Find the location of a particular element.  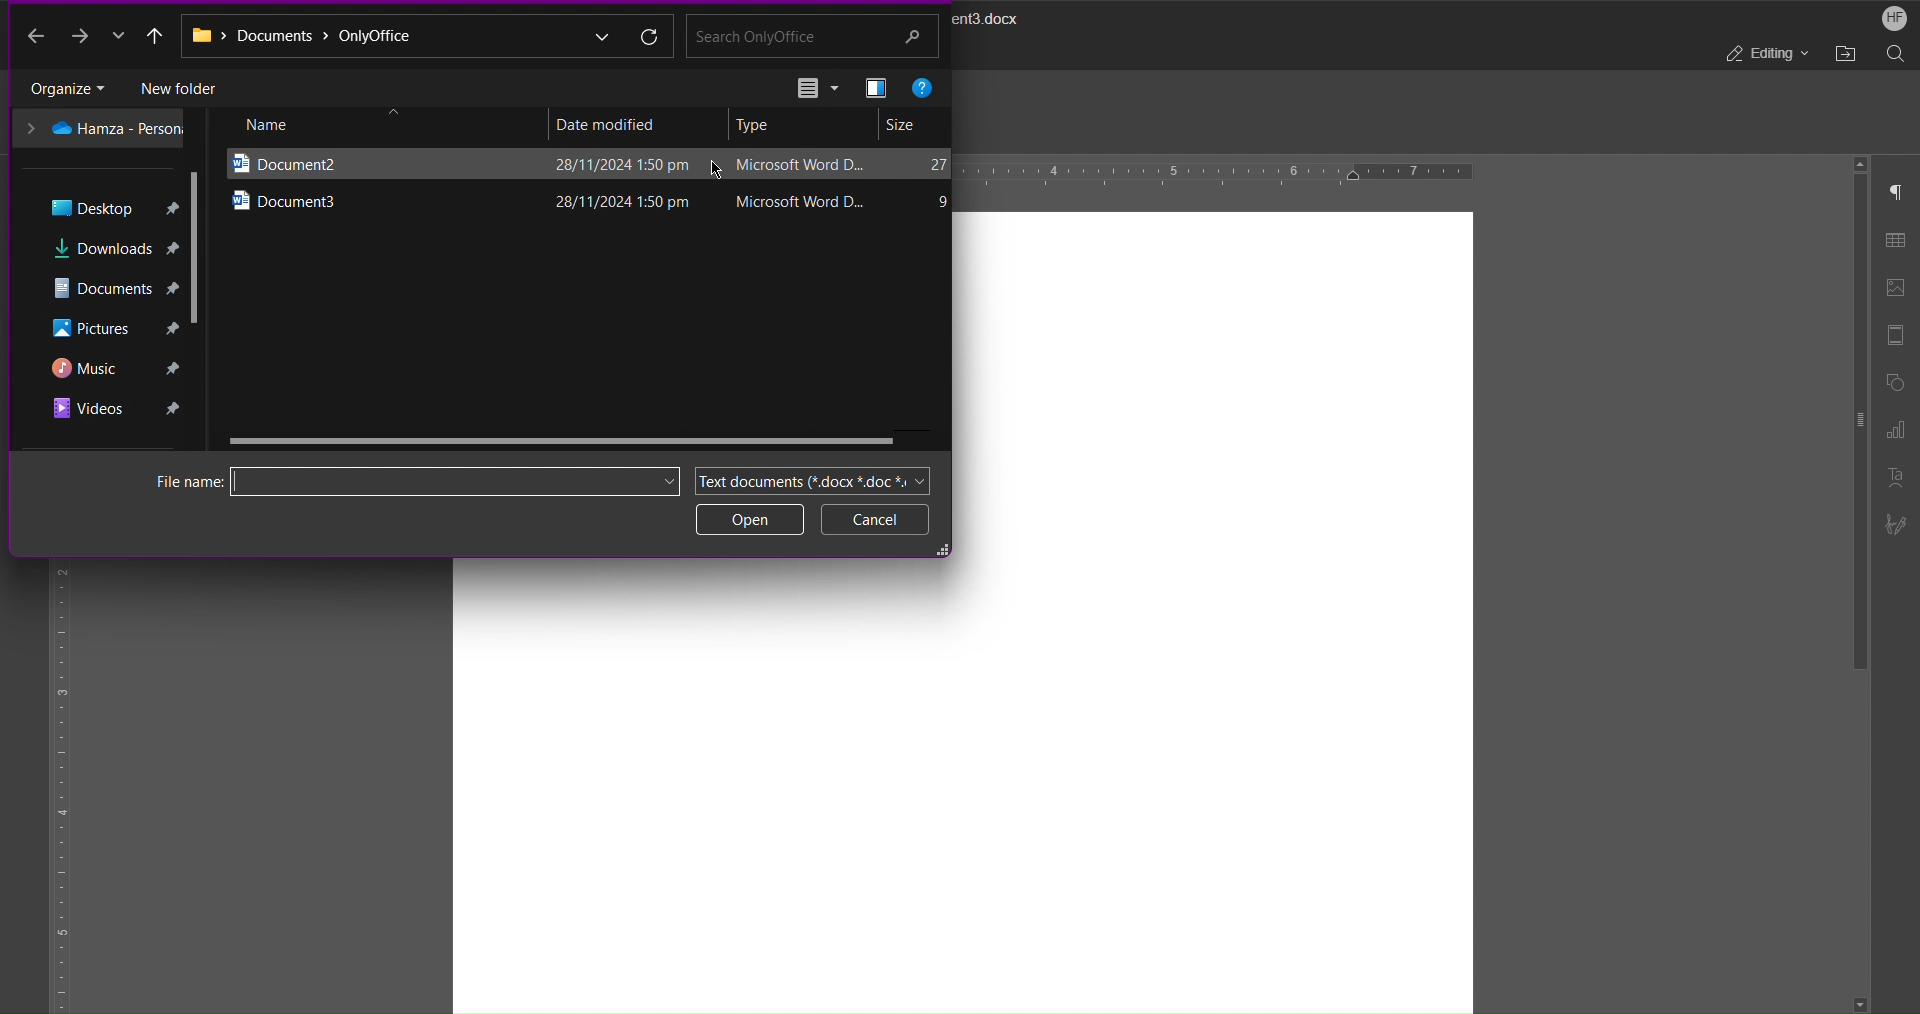

Organize is located at coordinates (71, 87).